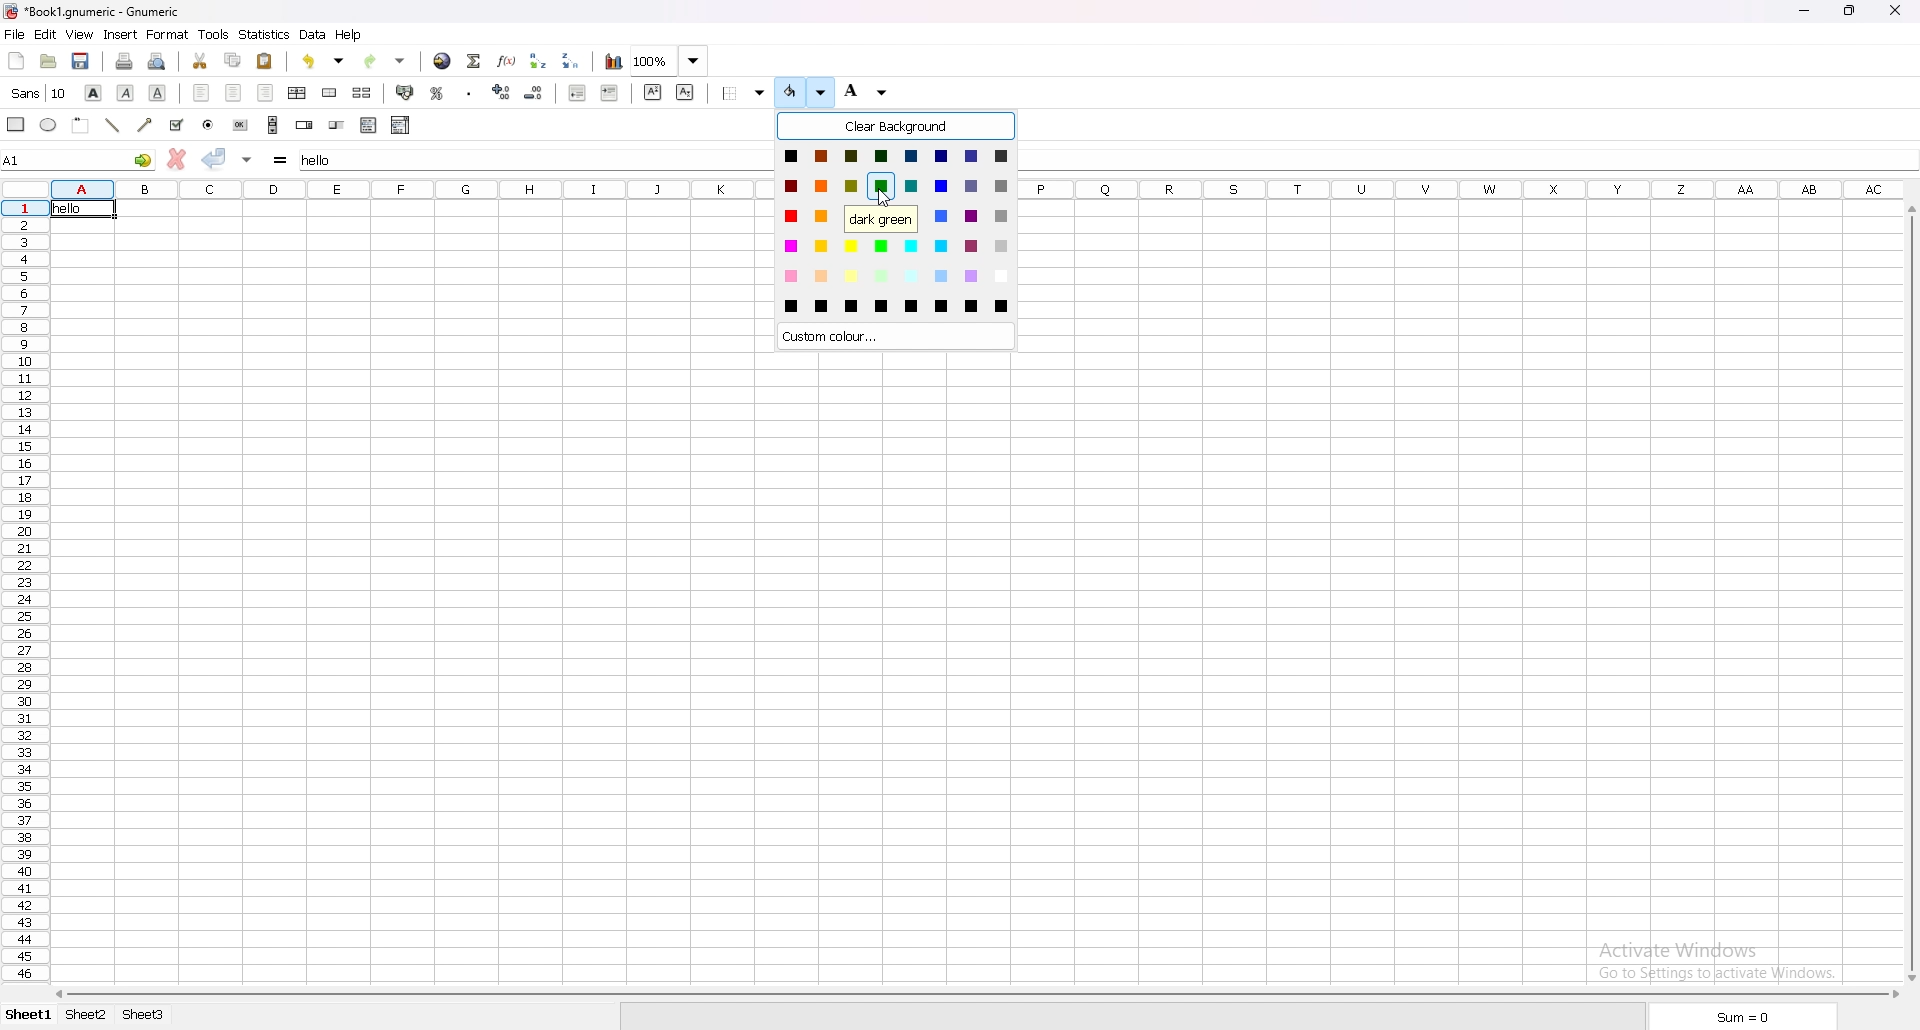  Describe the element at coordinates (39, 92) in the screenshot. I see `font` at that location.